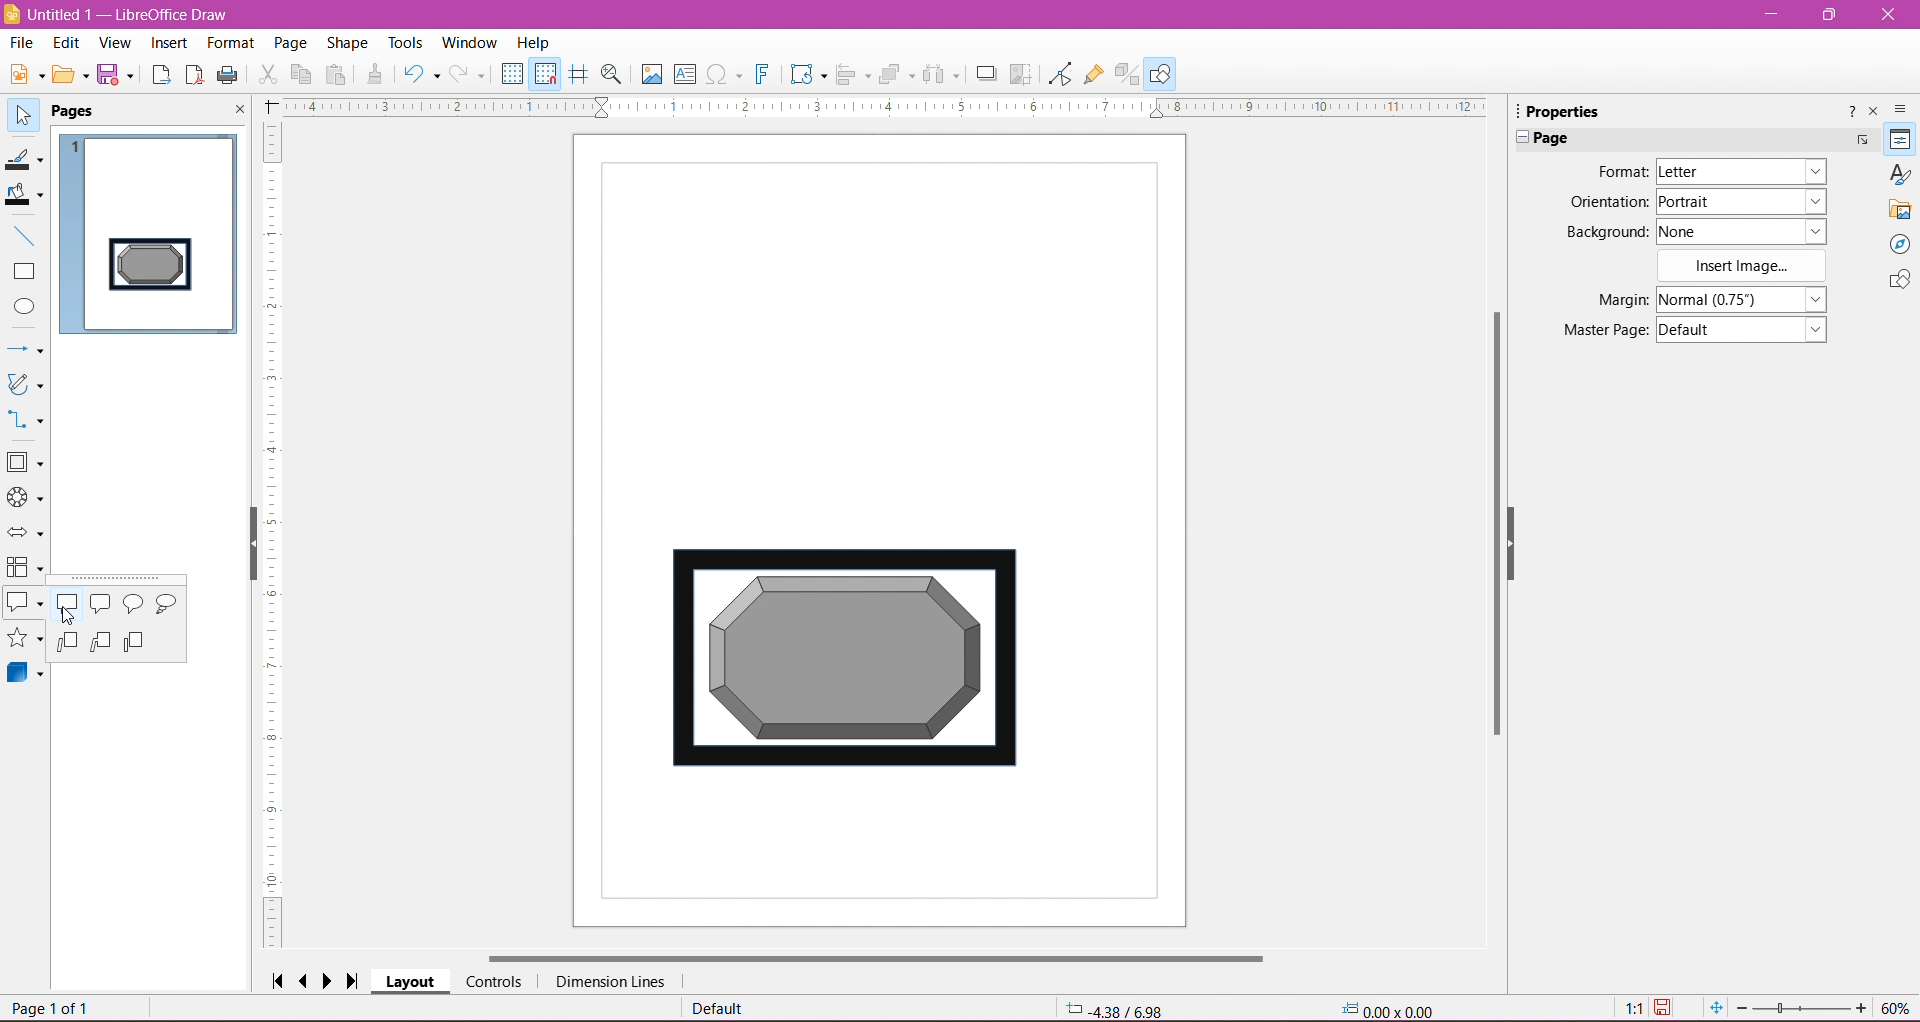 Image resolution: width=1920 pixels, height=1022 pixels. I want to click on Format, so click(1619, 172).